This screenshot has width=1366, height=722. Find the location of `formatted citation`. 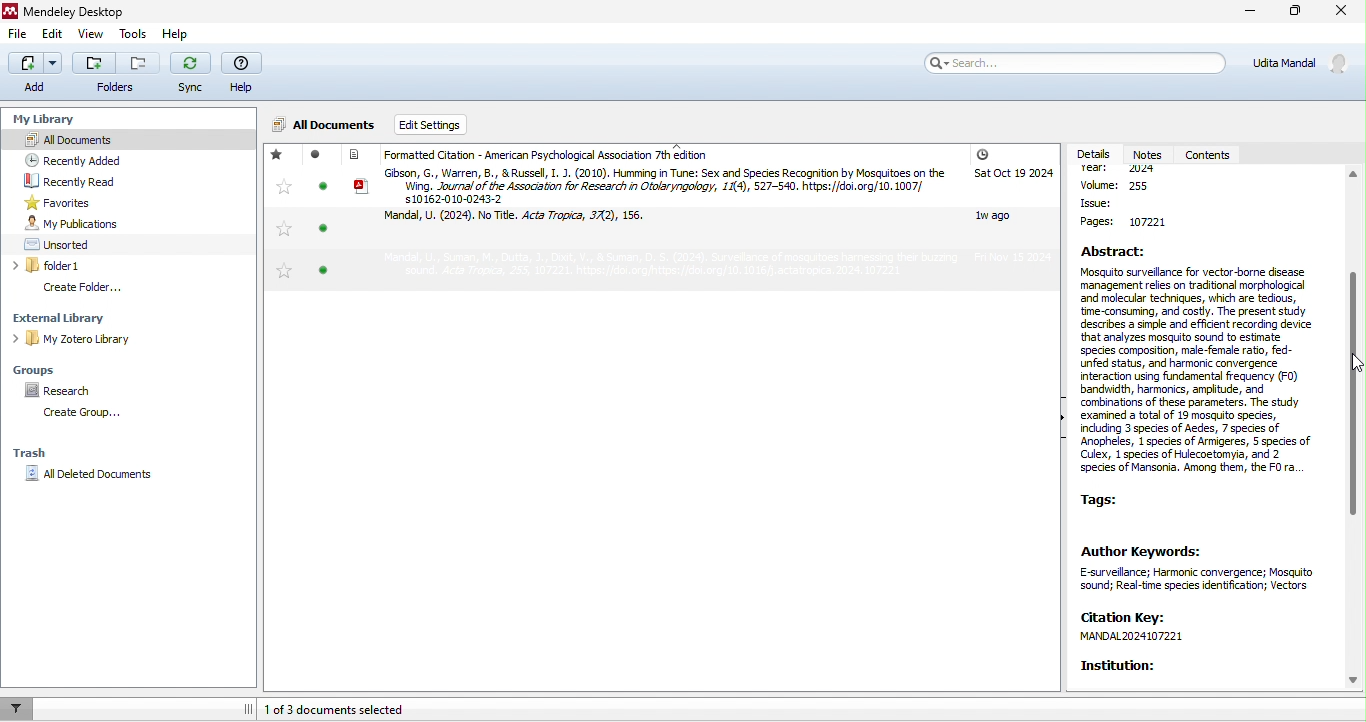

formatted citation is located at coordinates (538, 155).